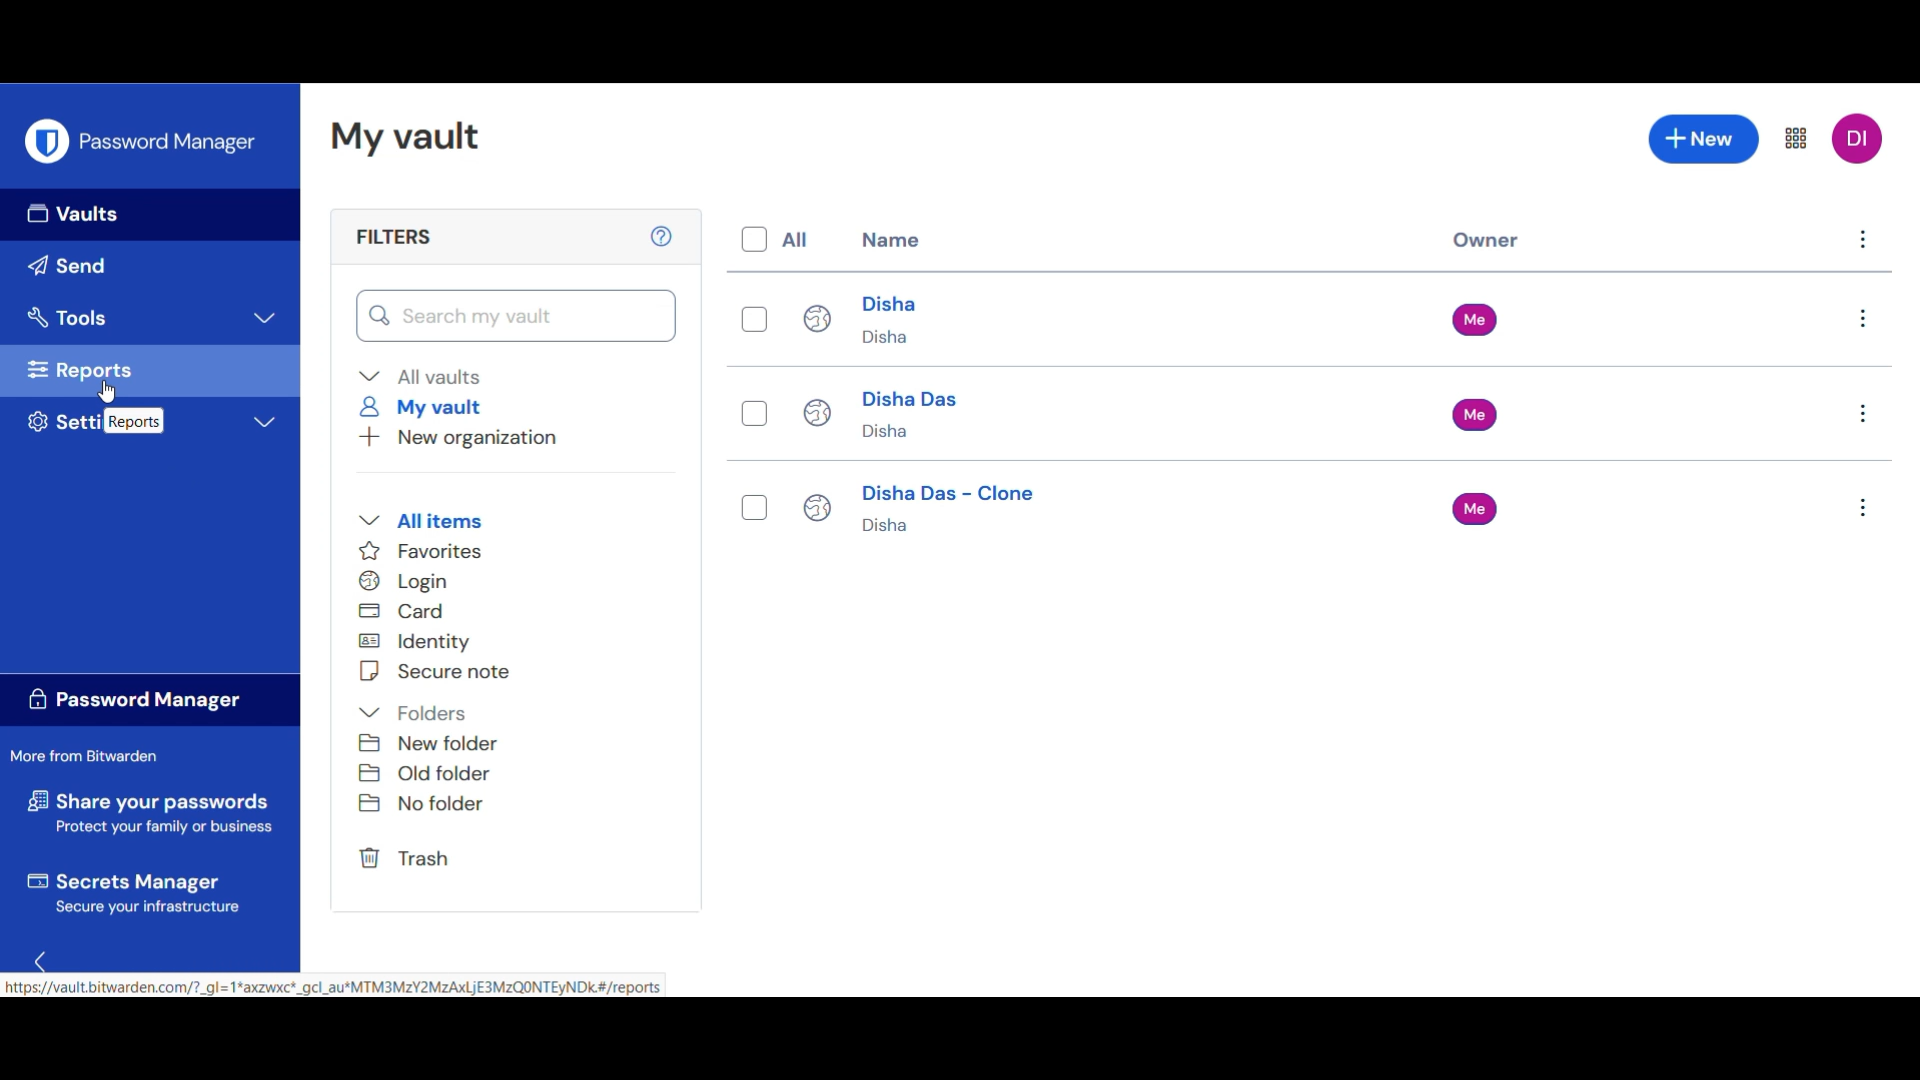  What do you see at coordinates (133, 421) in the screenshot?
I see `report hover text` at bounding box center [133, 421].